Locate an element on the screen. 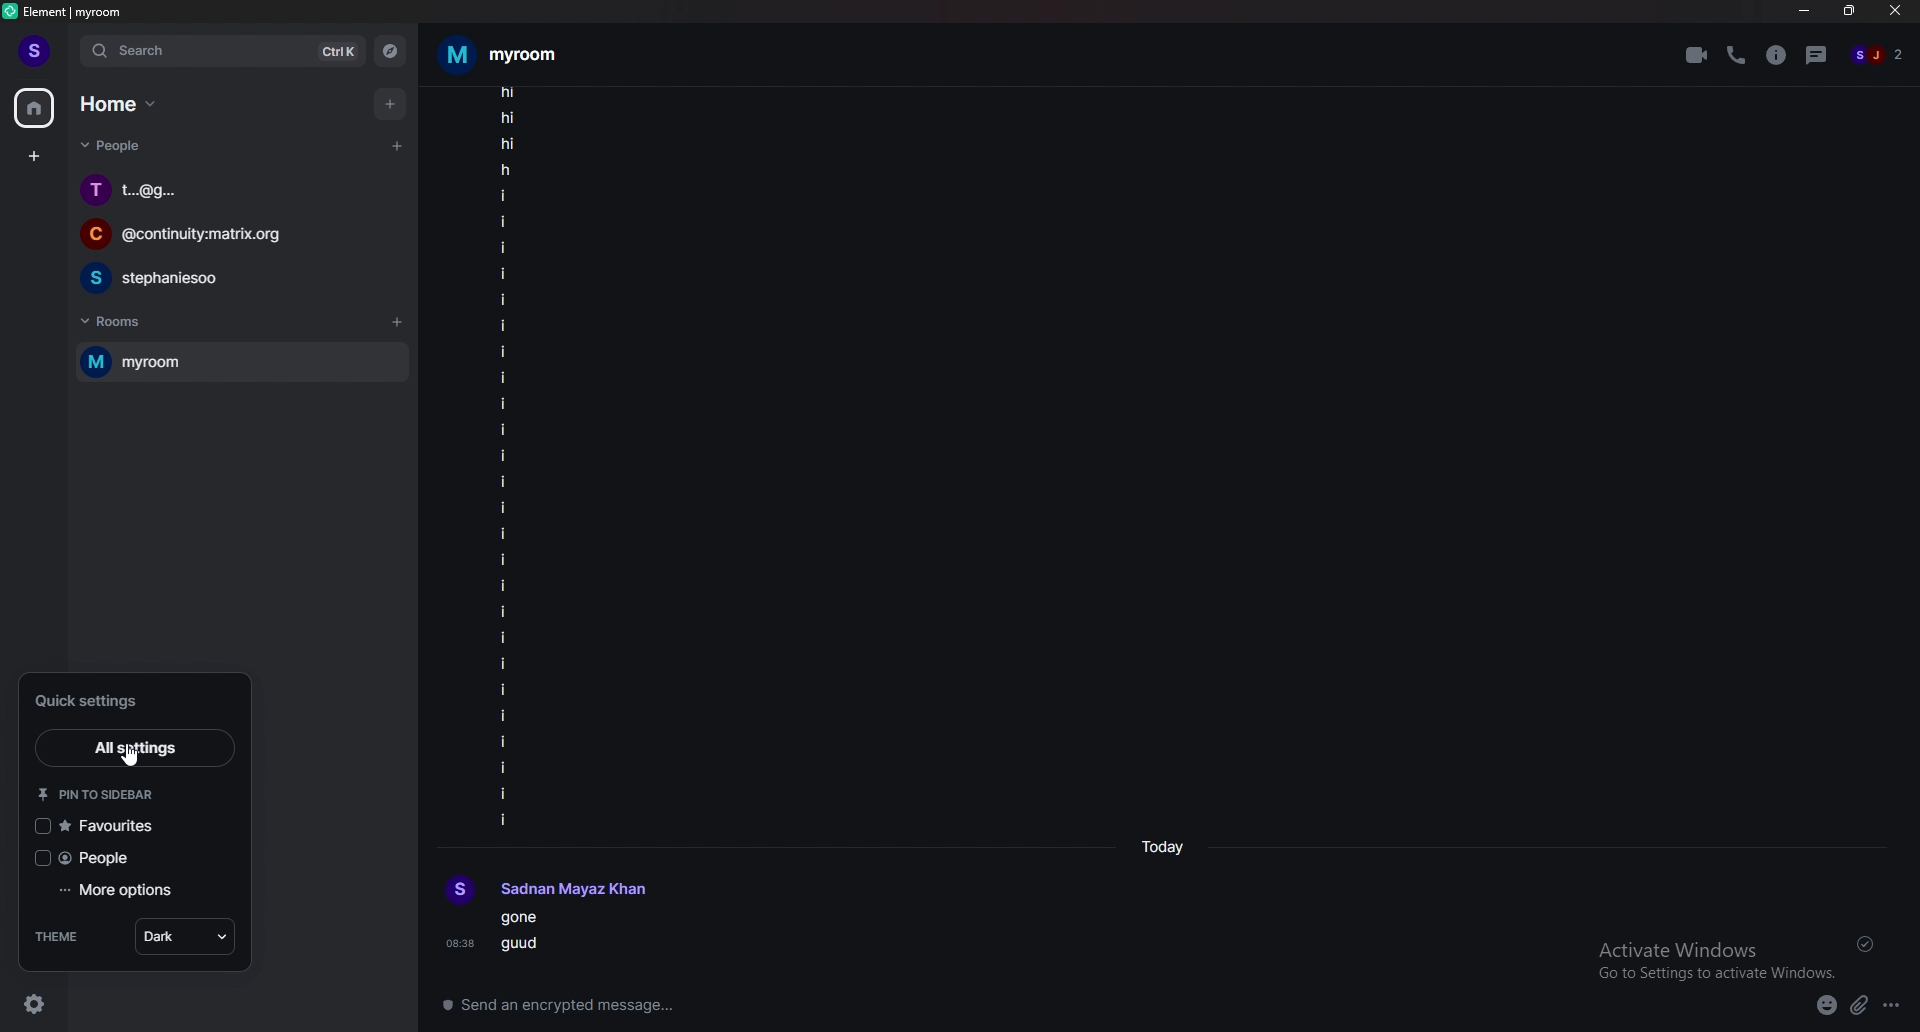 The height and width of the screenshot is (1032, 1920). people is located at coordinates (1883, 55).